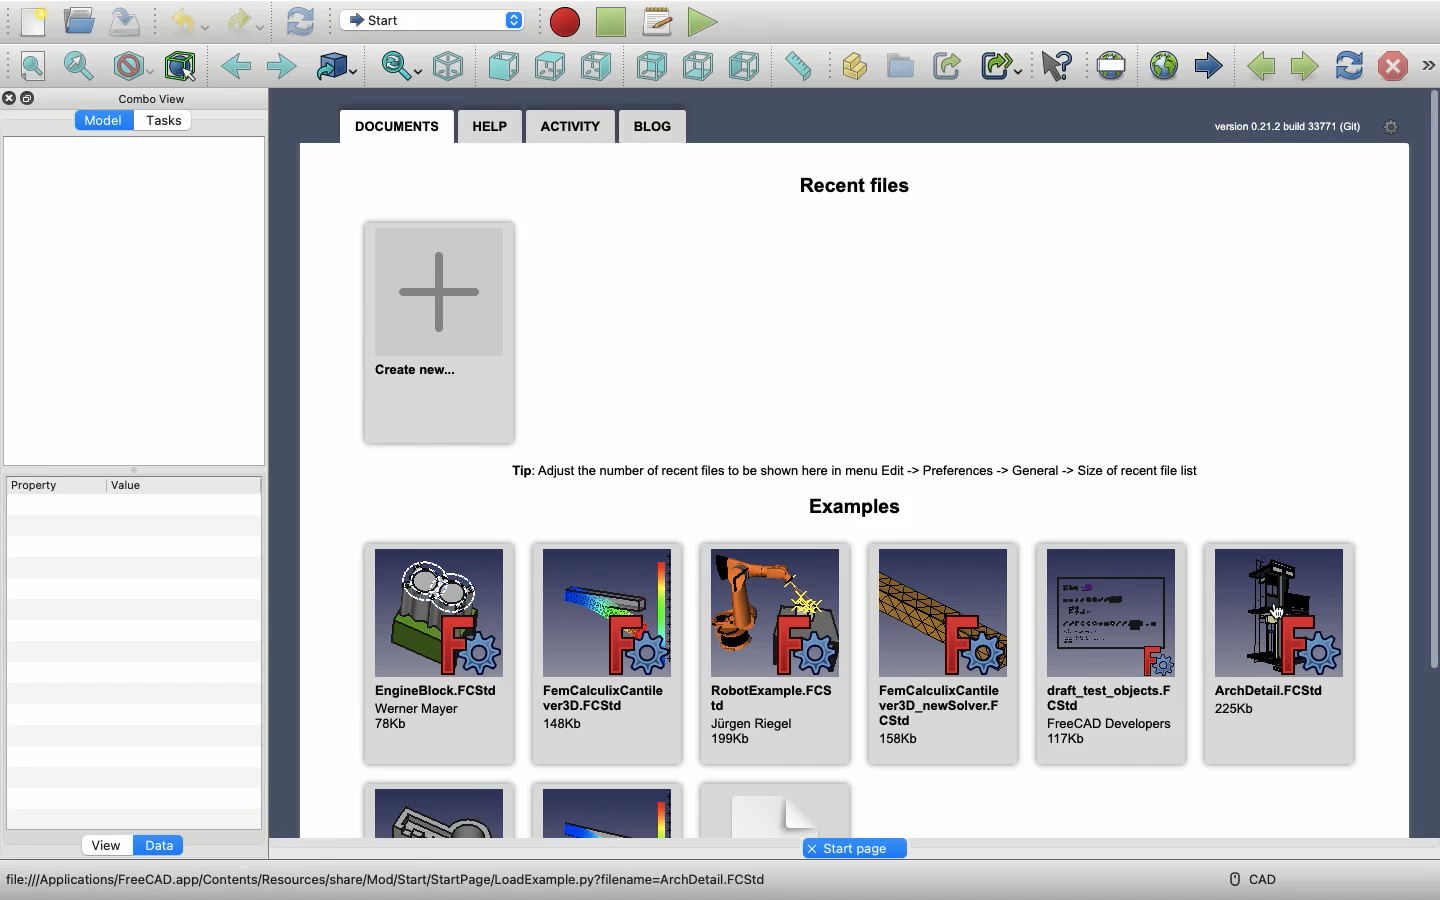  Describe the element at coordinates (178, 66) in the screenshot. I see `Bounding box` at that location.